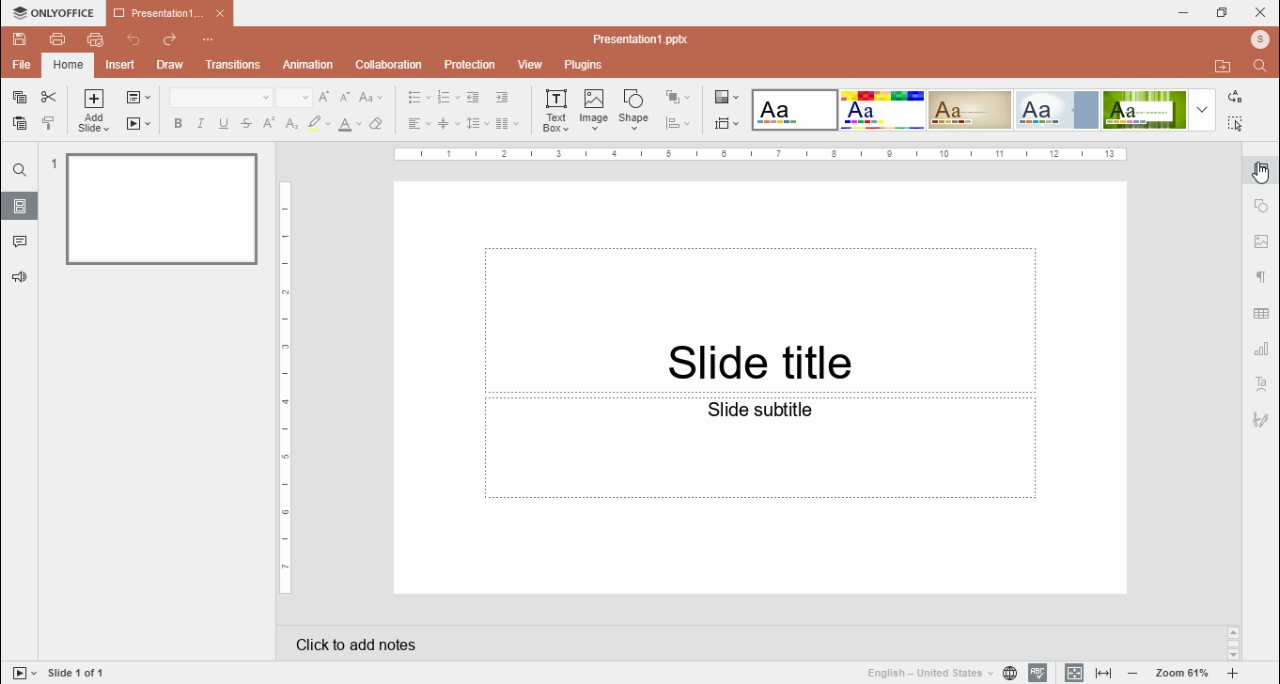 Image resolution: width=1280 pixels, height=684 pixels. I want to click on cut, so click(48, 97).